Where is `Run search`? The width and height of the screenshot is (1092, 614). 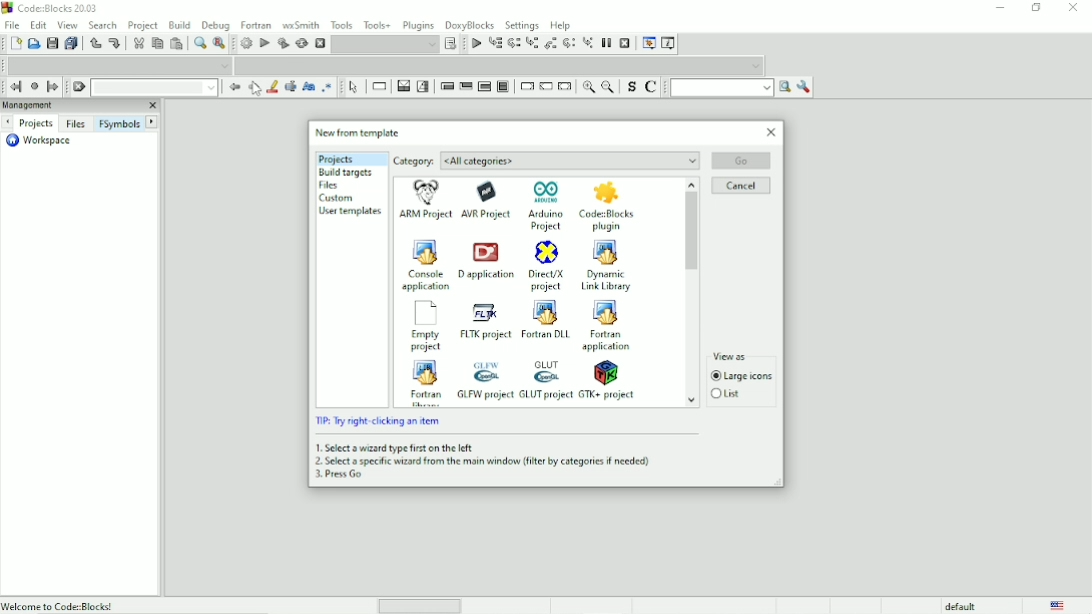
Run search is located at coordinates (731, 87).